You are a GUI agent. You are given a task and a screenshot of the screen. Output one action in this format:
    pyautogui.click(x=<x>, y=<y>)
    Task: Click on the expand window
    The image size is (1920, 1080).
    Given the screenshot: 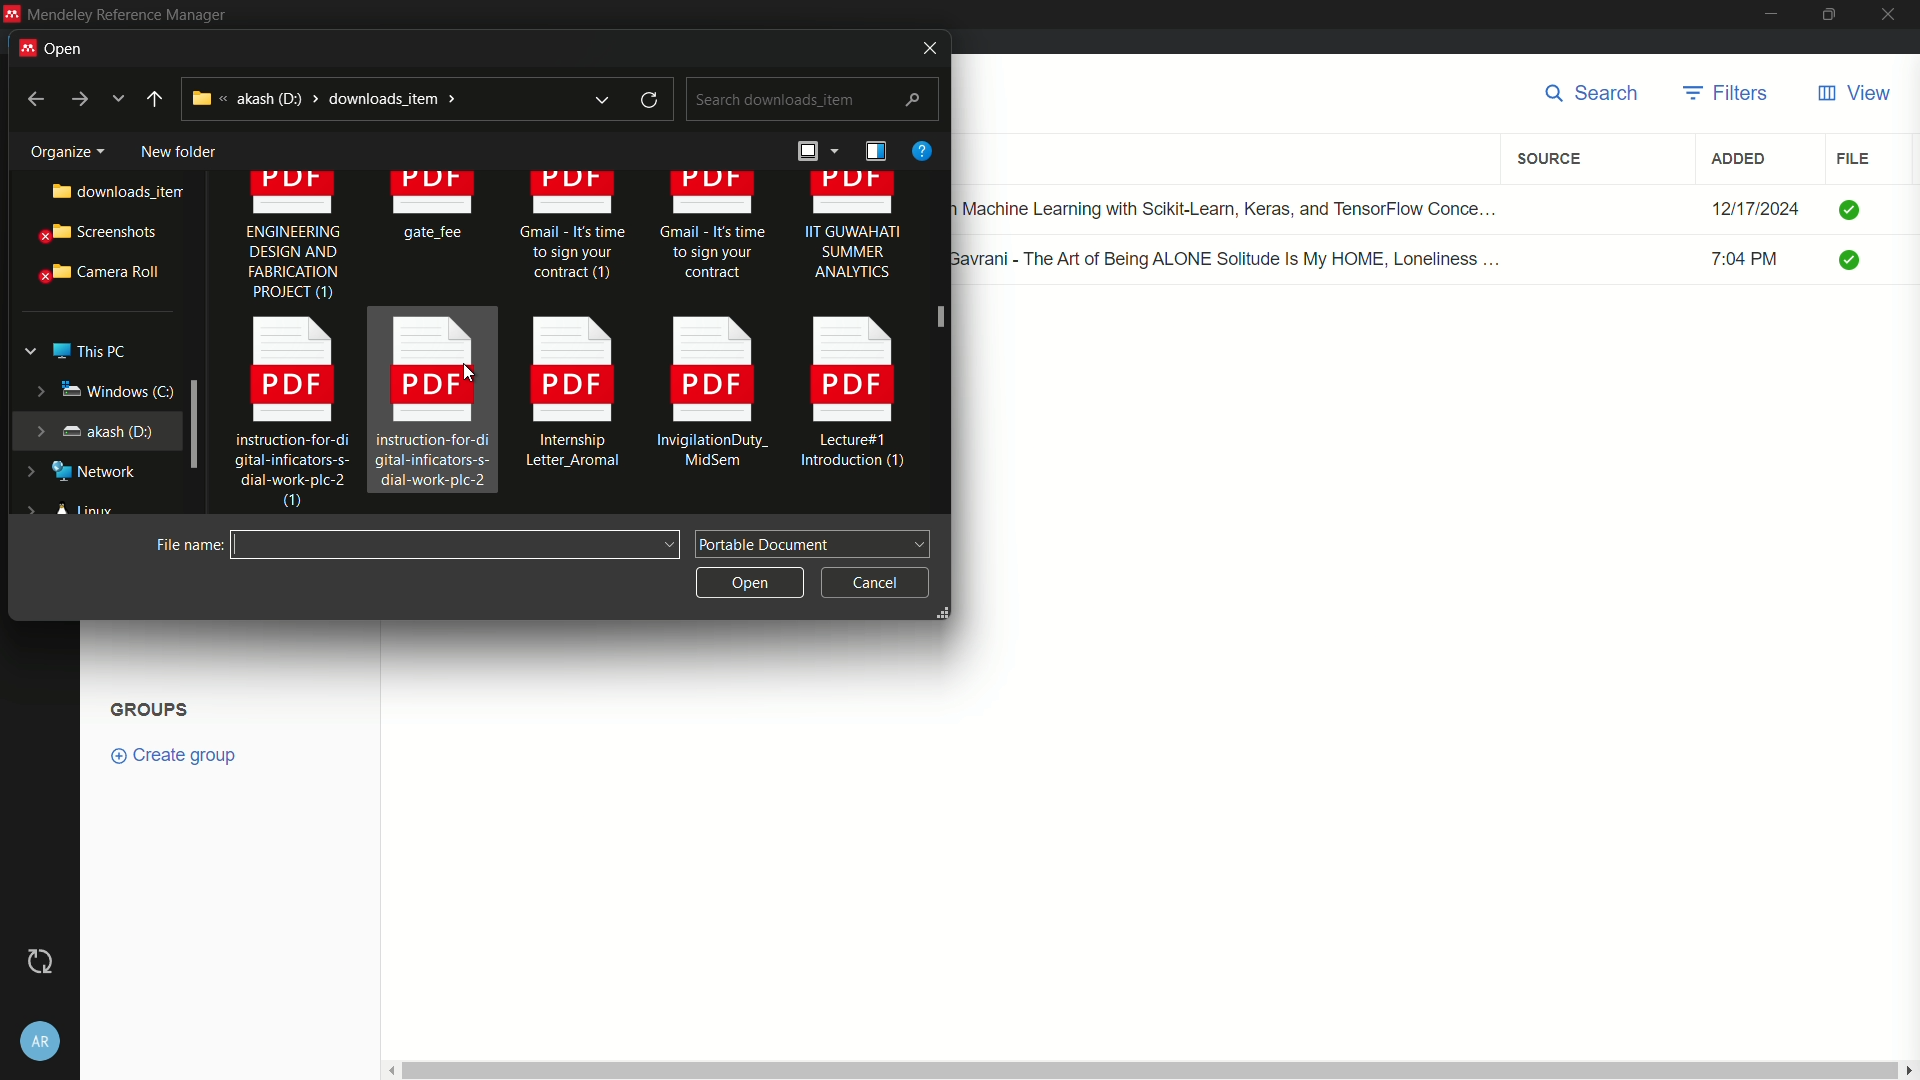 What is the action you would take?
    pyautogui.click(x=196, y=422)
    